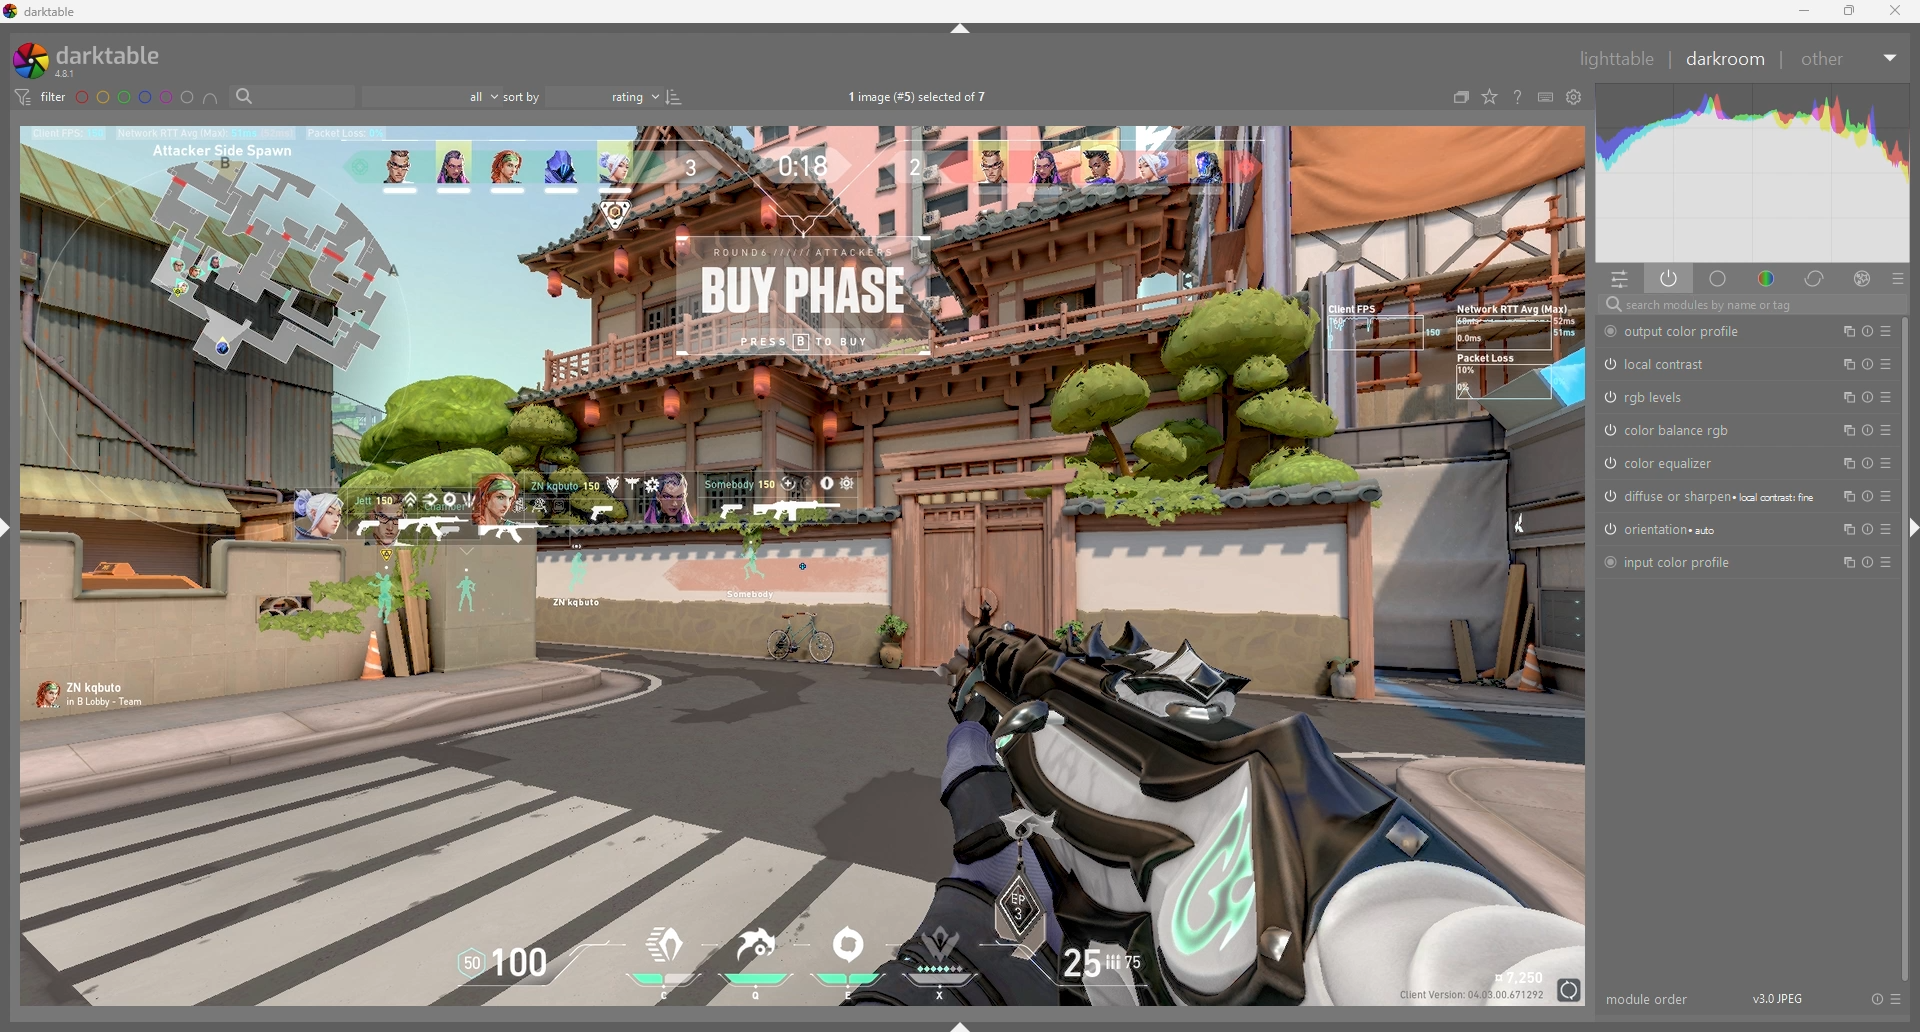  I want to click on other, so click(1849, 57).